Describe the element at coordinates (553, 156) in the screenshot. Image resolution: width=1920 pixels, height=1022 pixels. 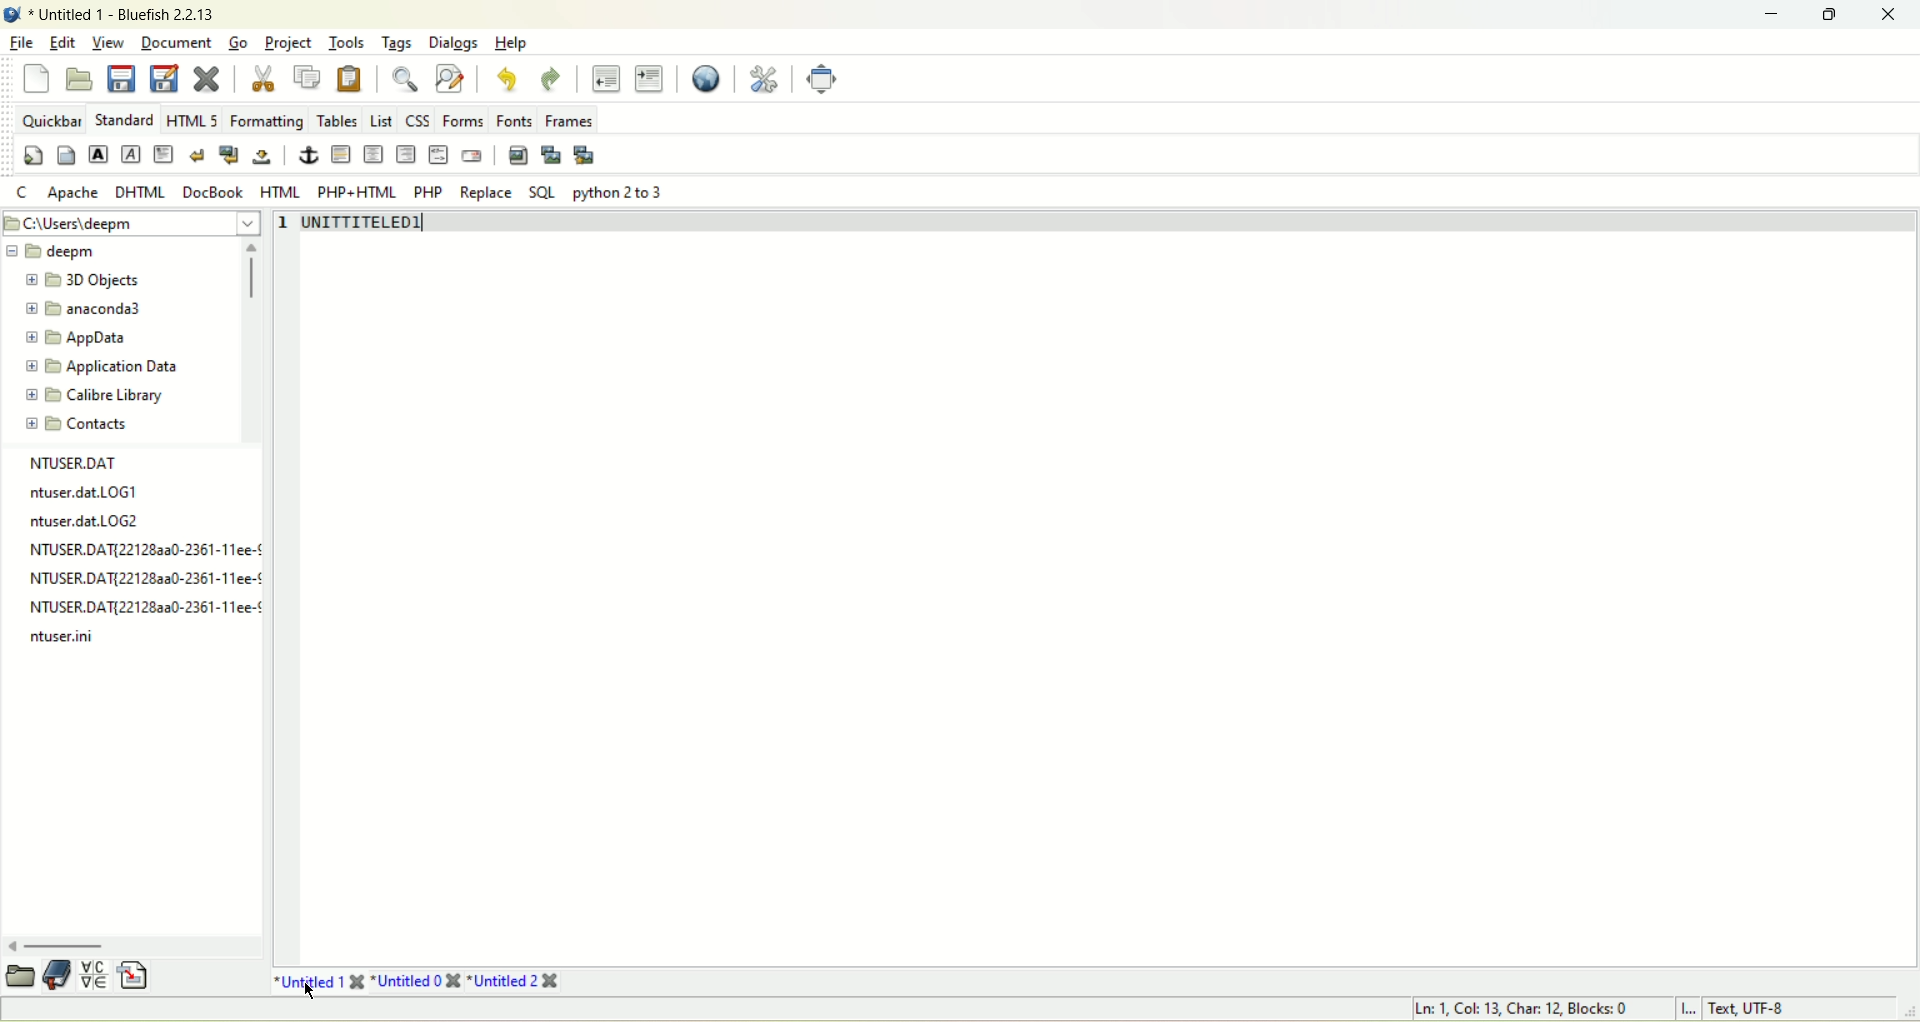
I see `insert thumbnail` at that location.